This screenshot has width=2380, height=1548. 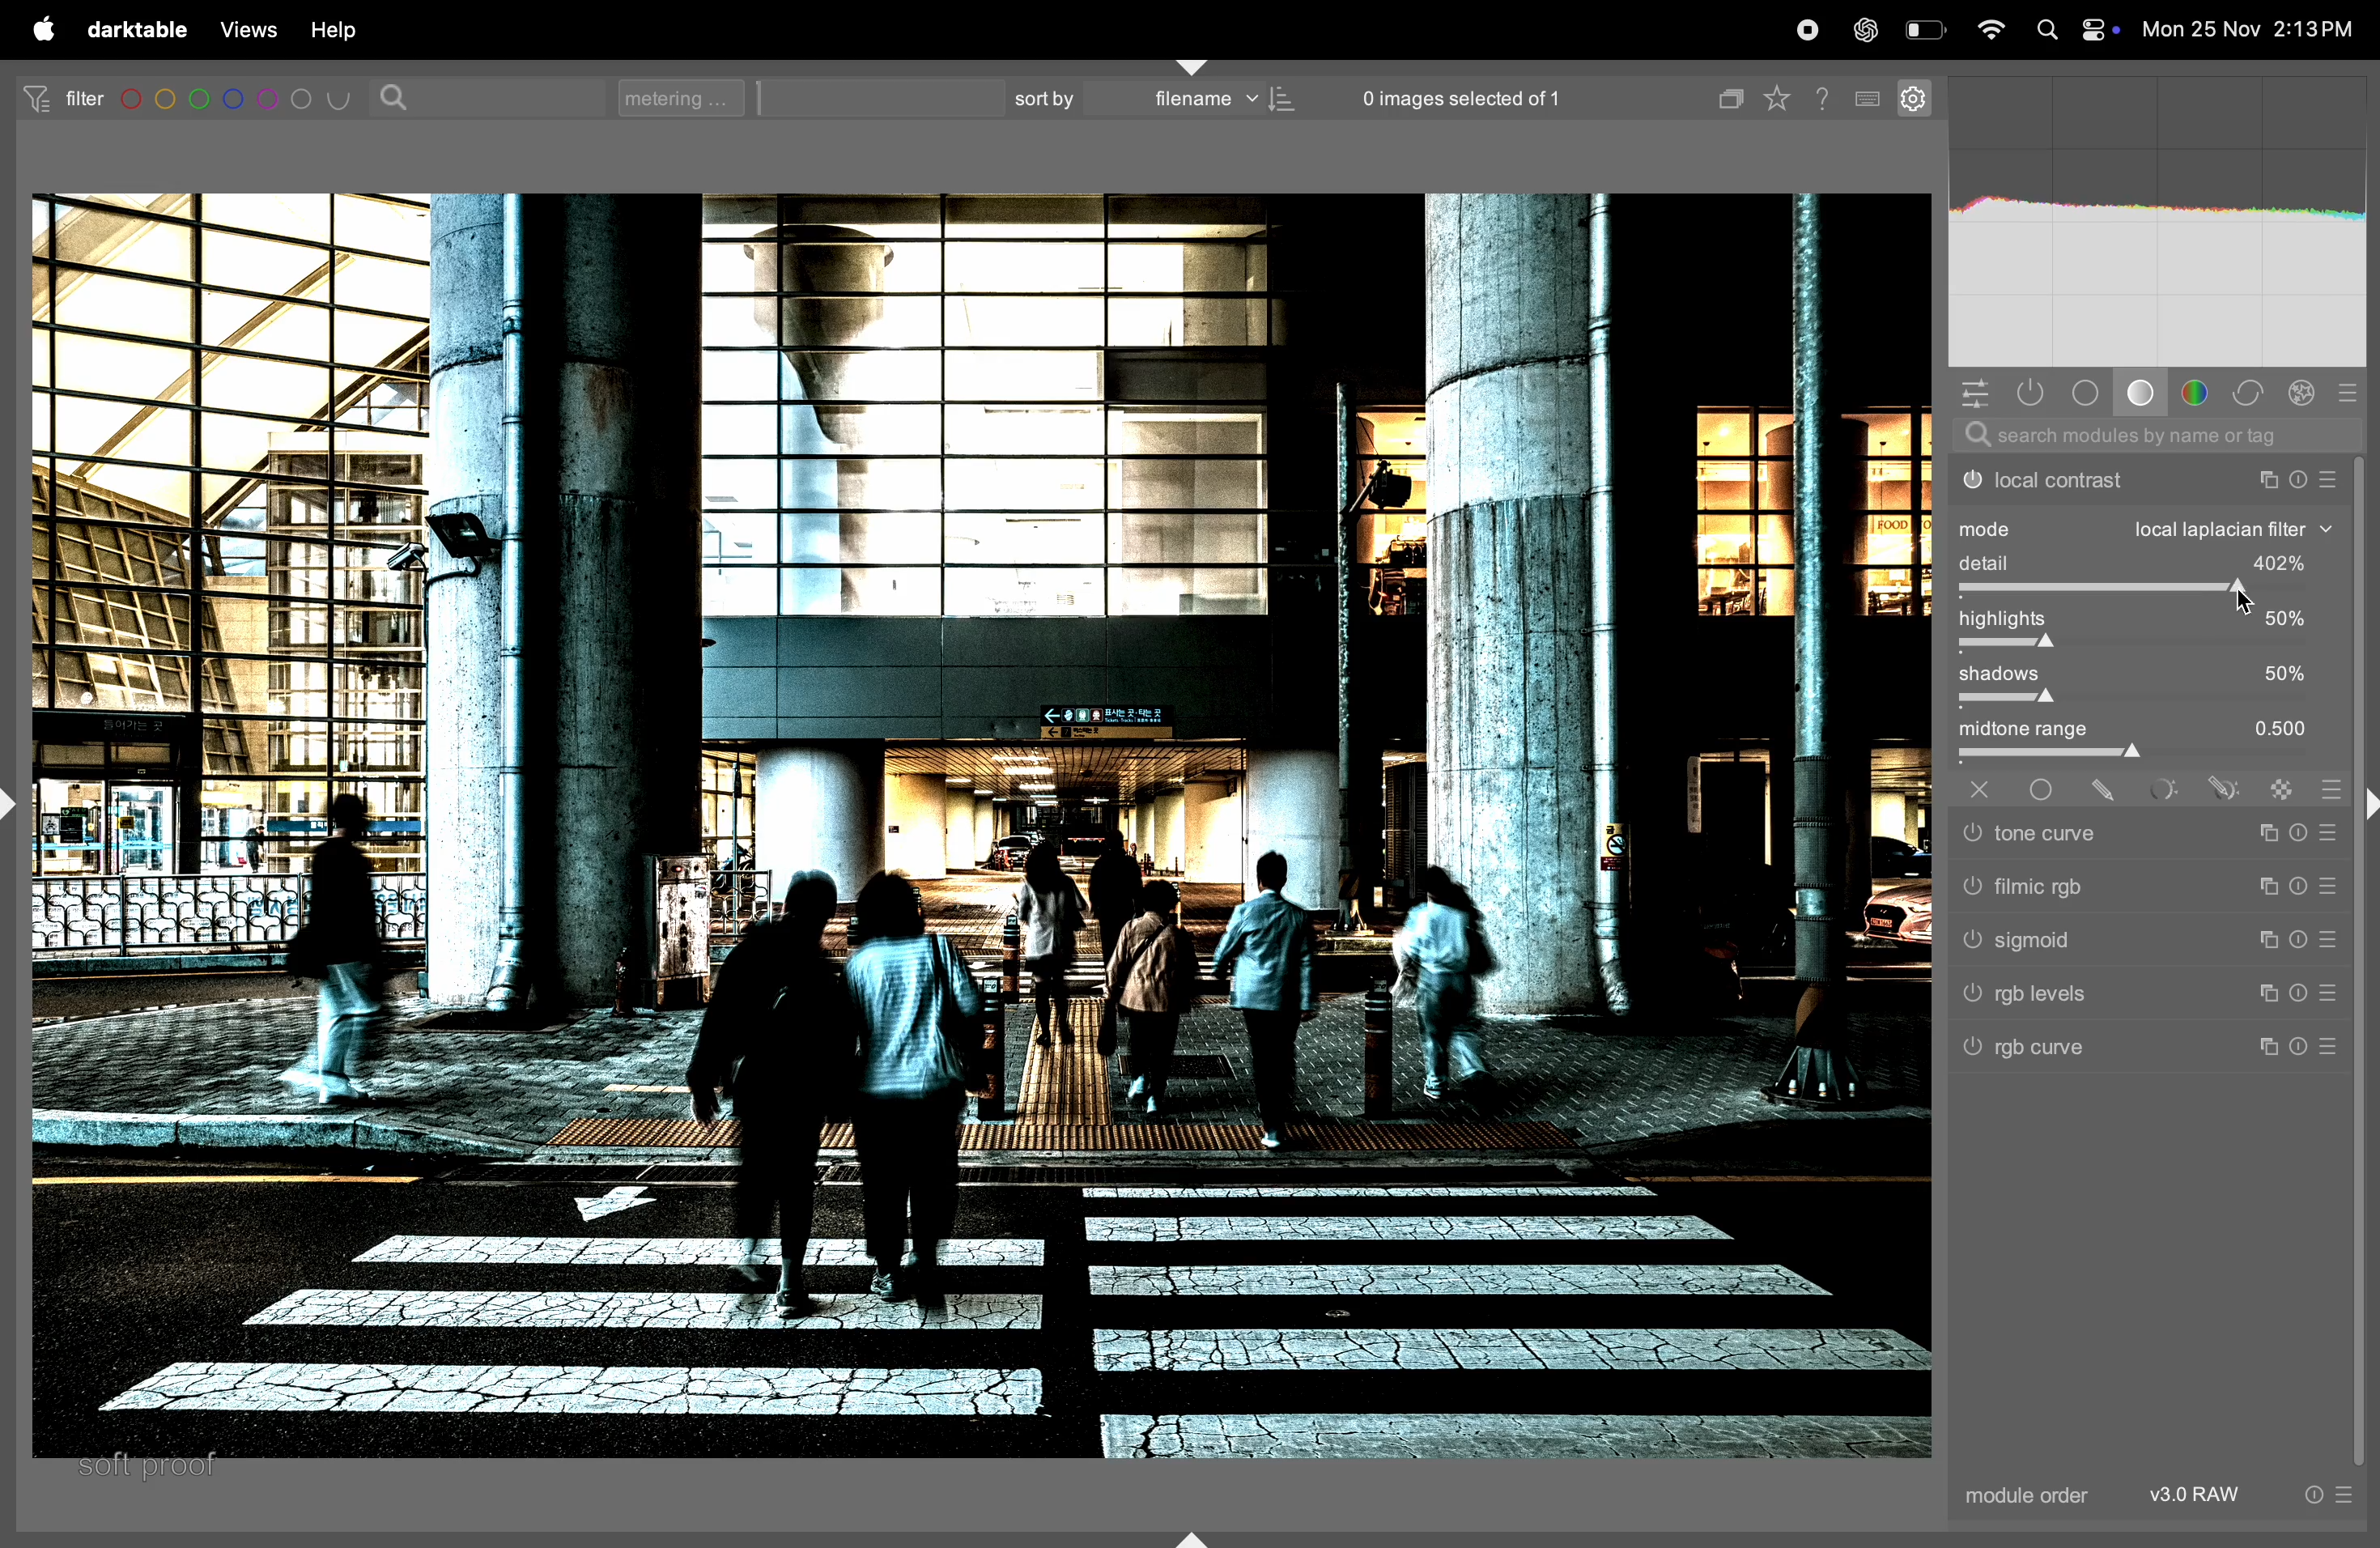 What do you see at coordinates (2167, 790) in the screenshot?
I see `parametric mask` at bounding box center [2167, 790].